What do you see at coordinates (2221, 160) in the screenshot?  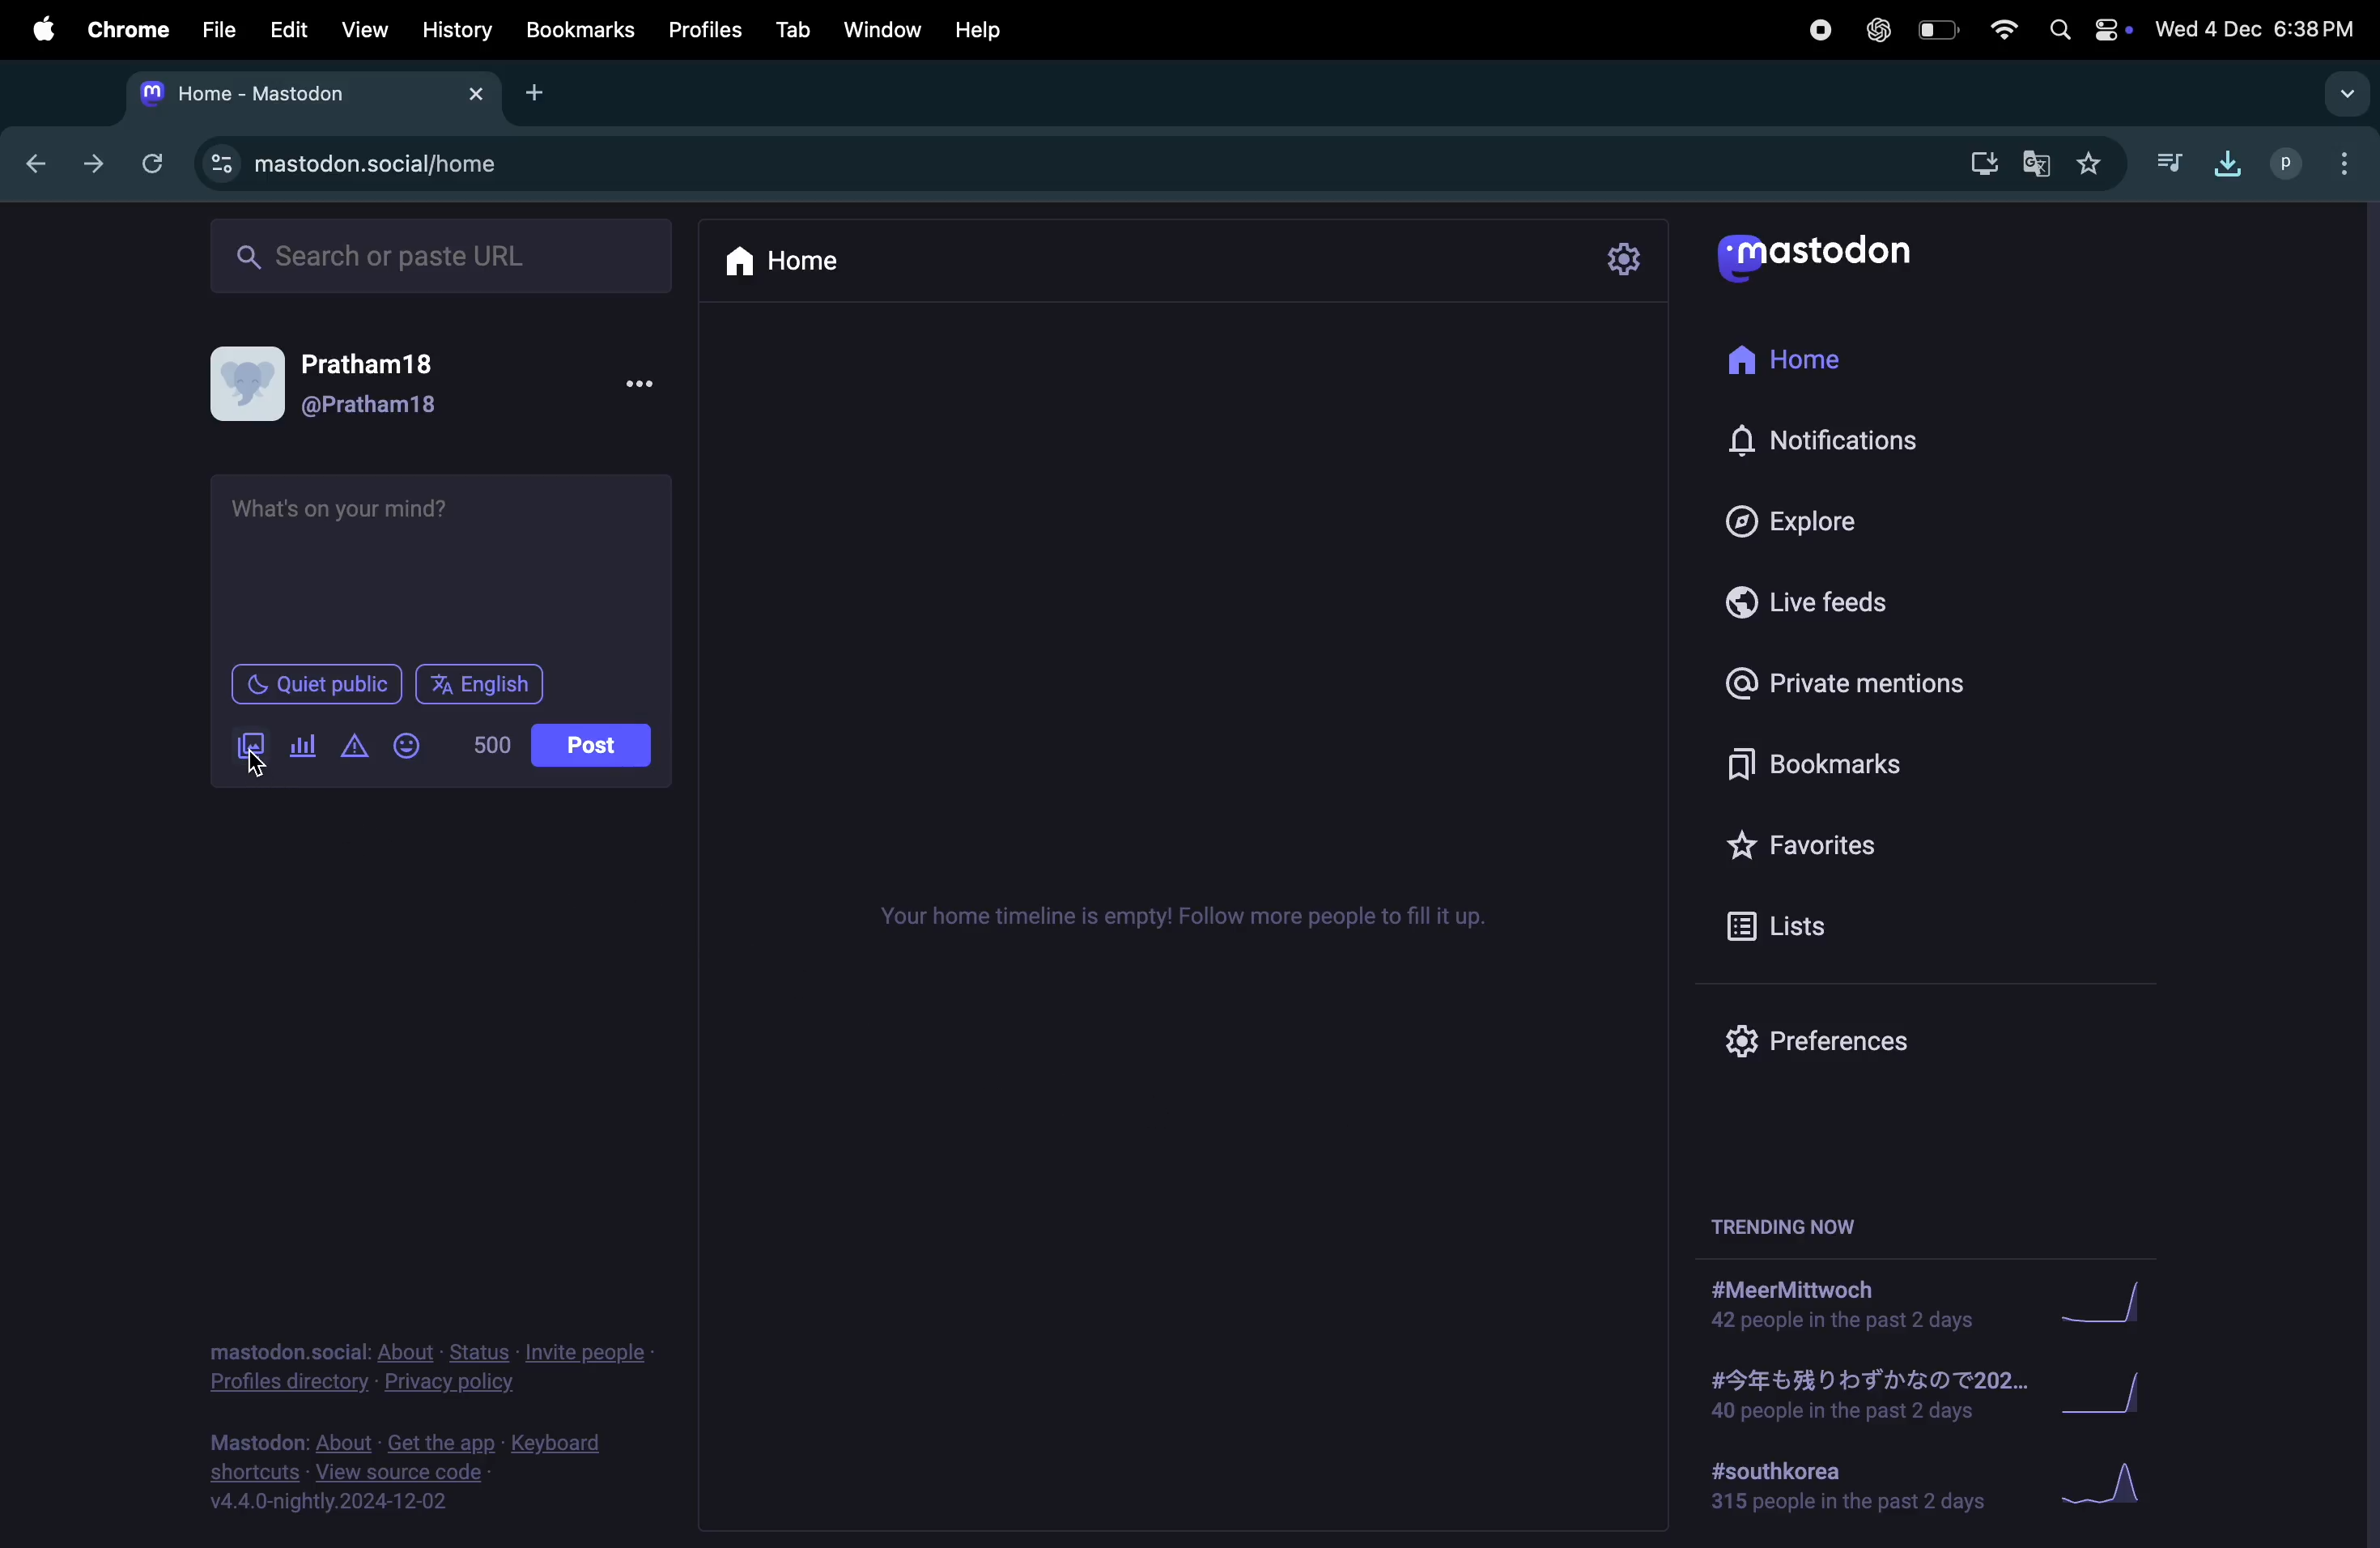 I see `download` at bounding box center [2221, 160].